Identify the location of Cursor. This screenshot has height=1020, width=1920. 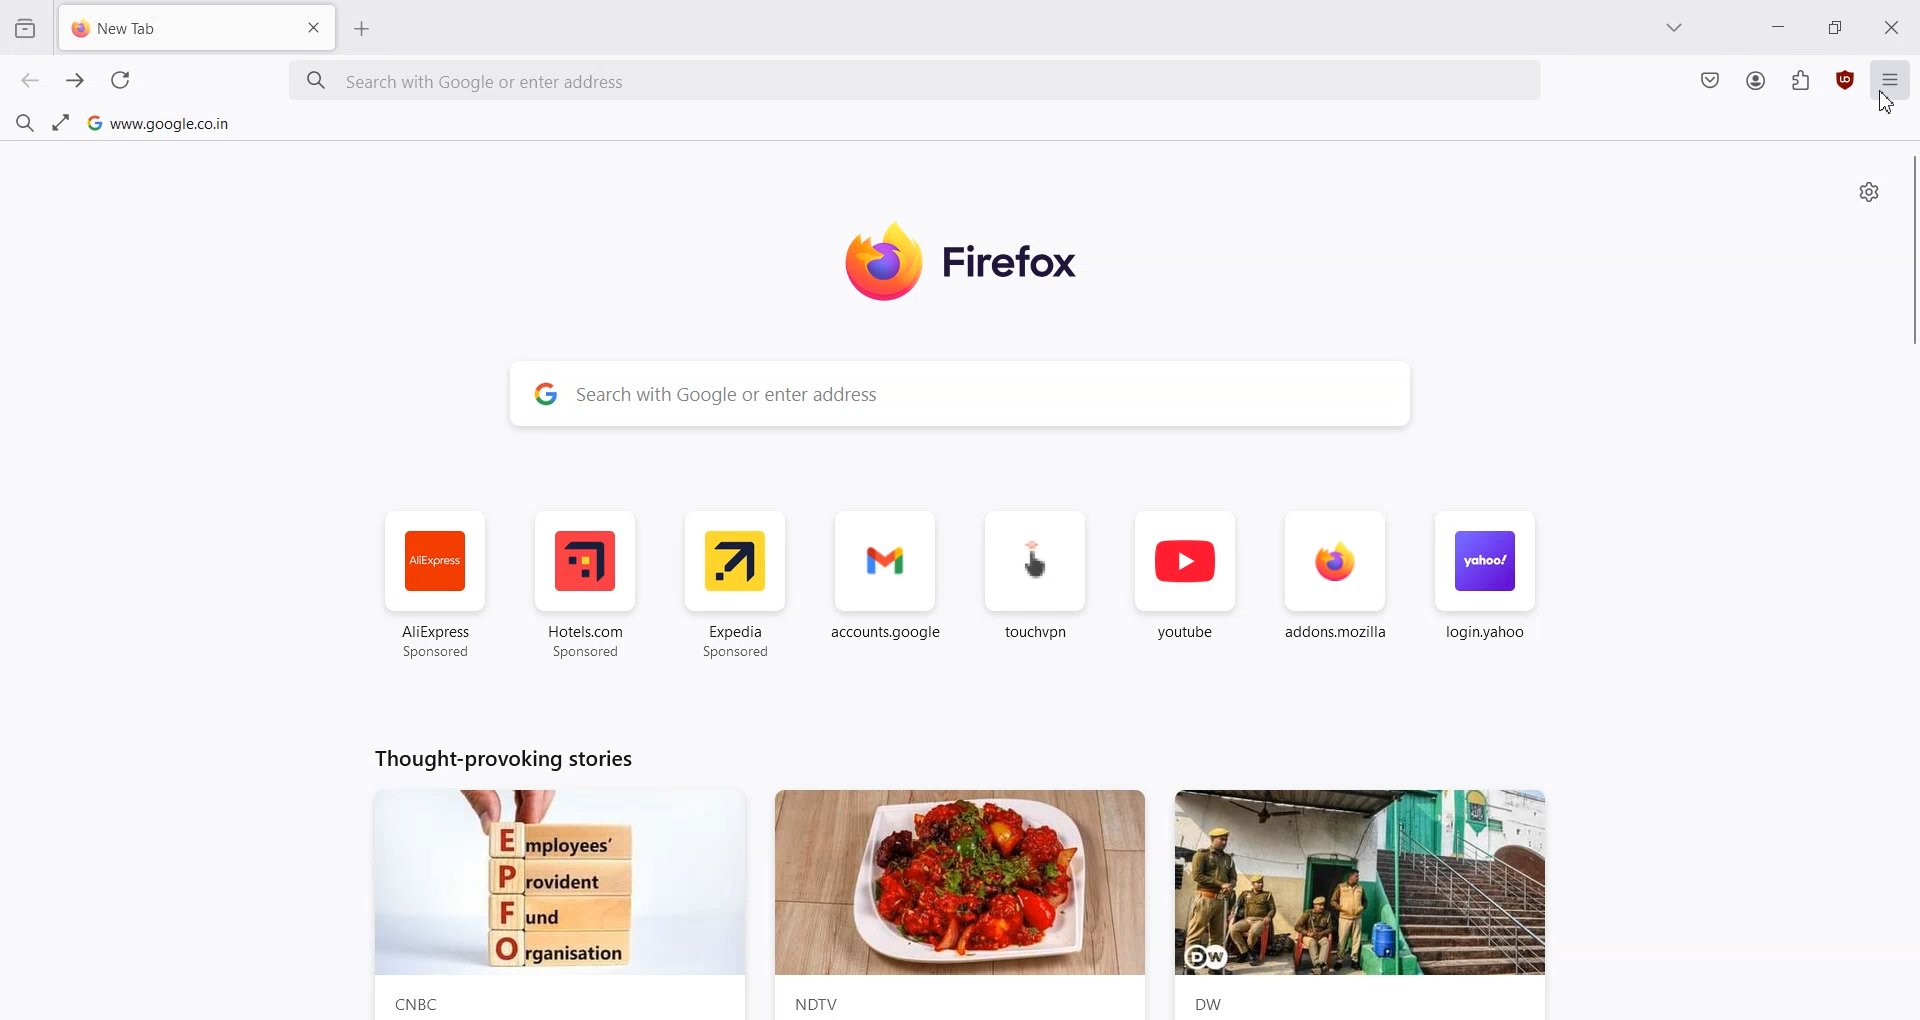
(1889, 101).